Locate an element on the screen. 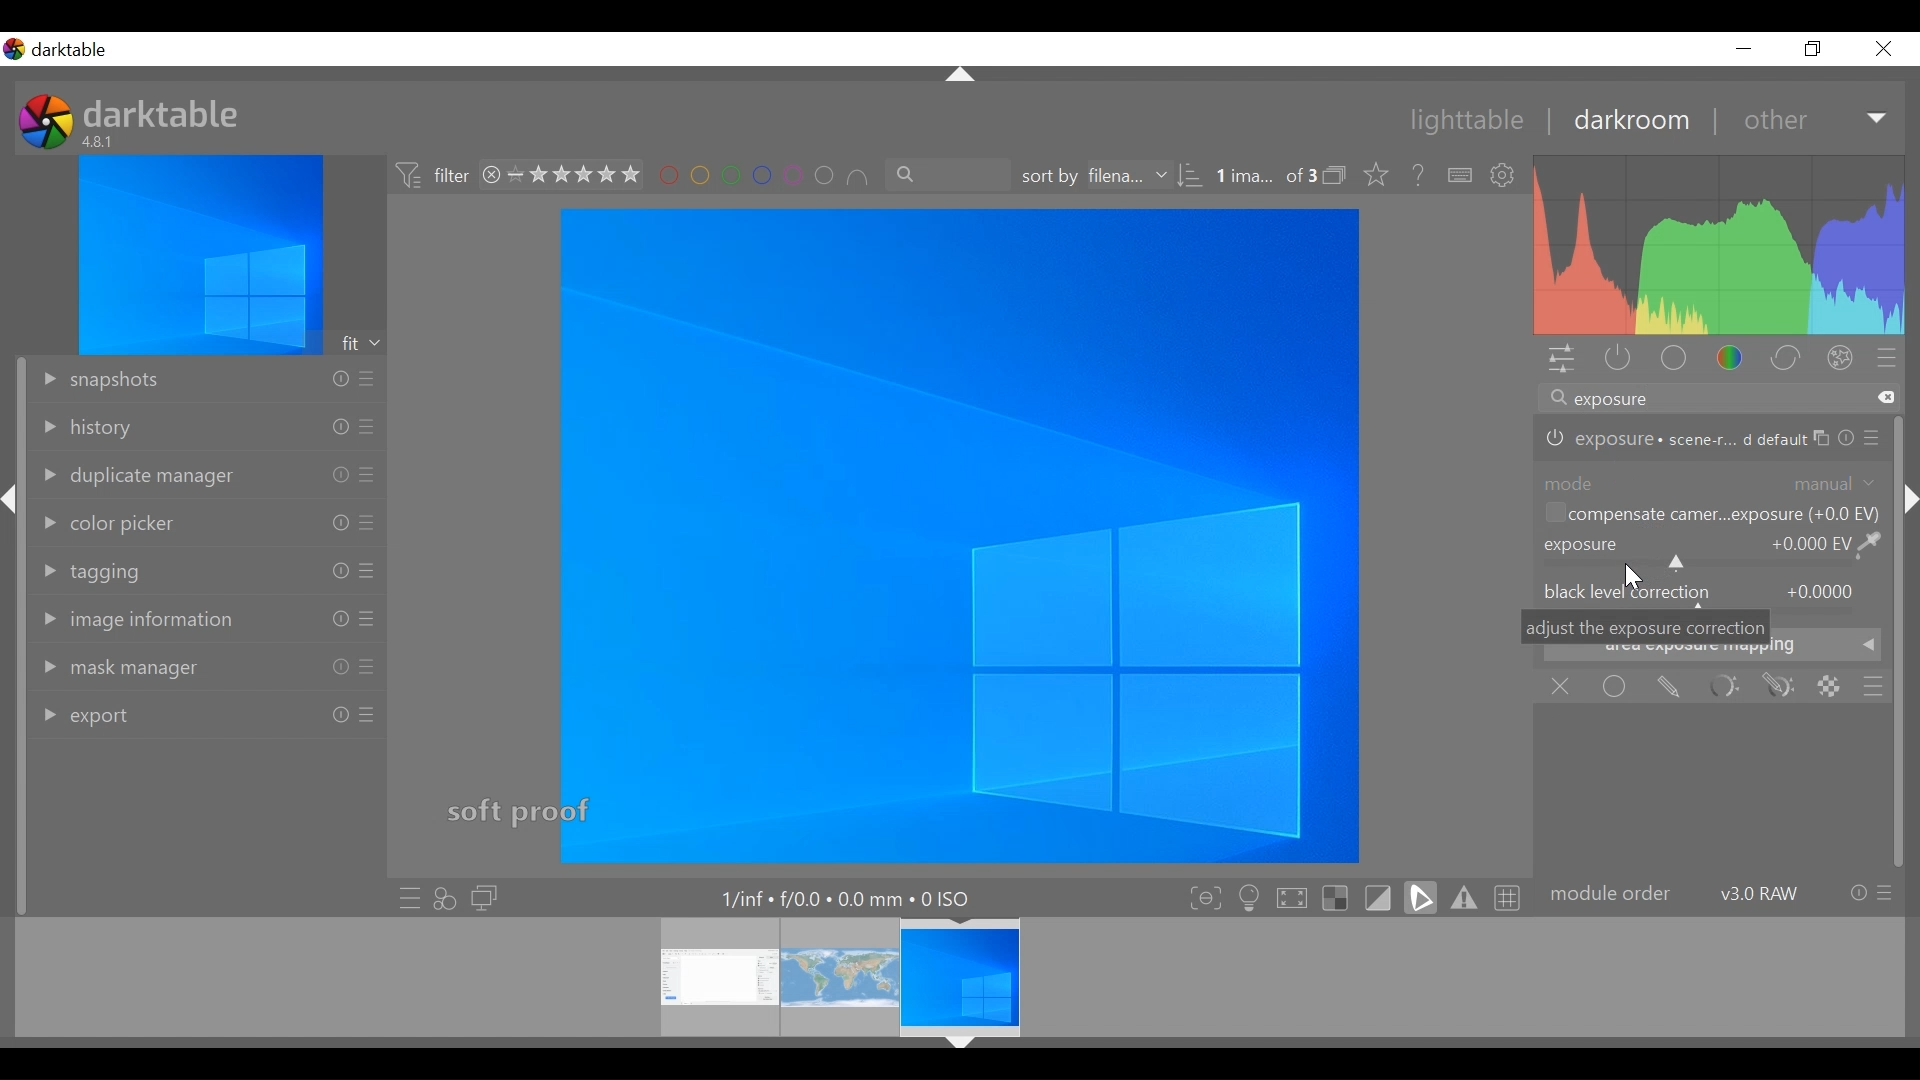  info is located at coordinates (1847, 439).